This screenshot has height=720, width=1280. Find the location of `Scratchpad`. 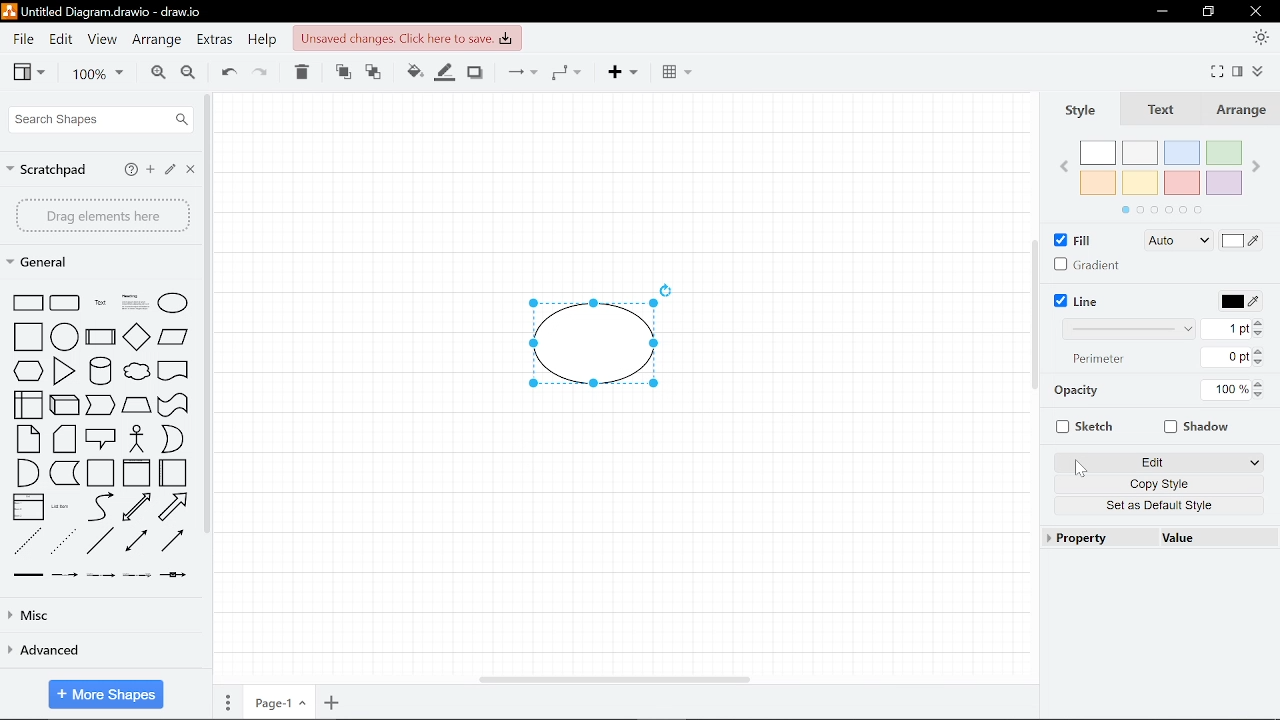

Scratchpad is located at coordinates (47, 169).